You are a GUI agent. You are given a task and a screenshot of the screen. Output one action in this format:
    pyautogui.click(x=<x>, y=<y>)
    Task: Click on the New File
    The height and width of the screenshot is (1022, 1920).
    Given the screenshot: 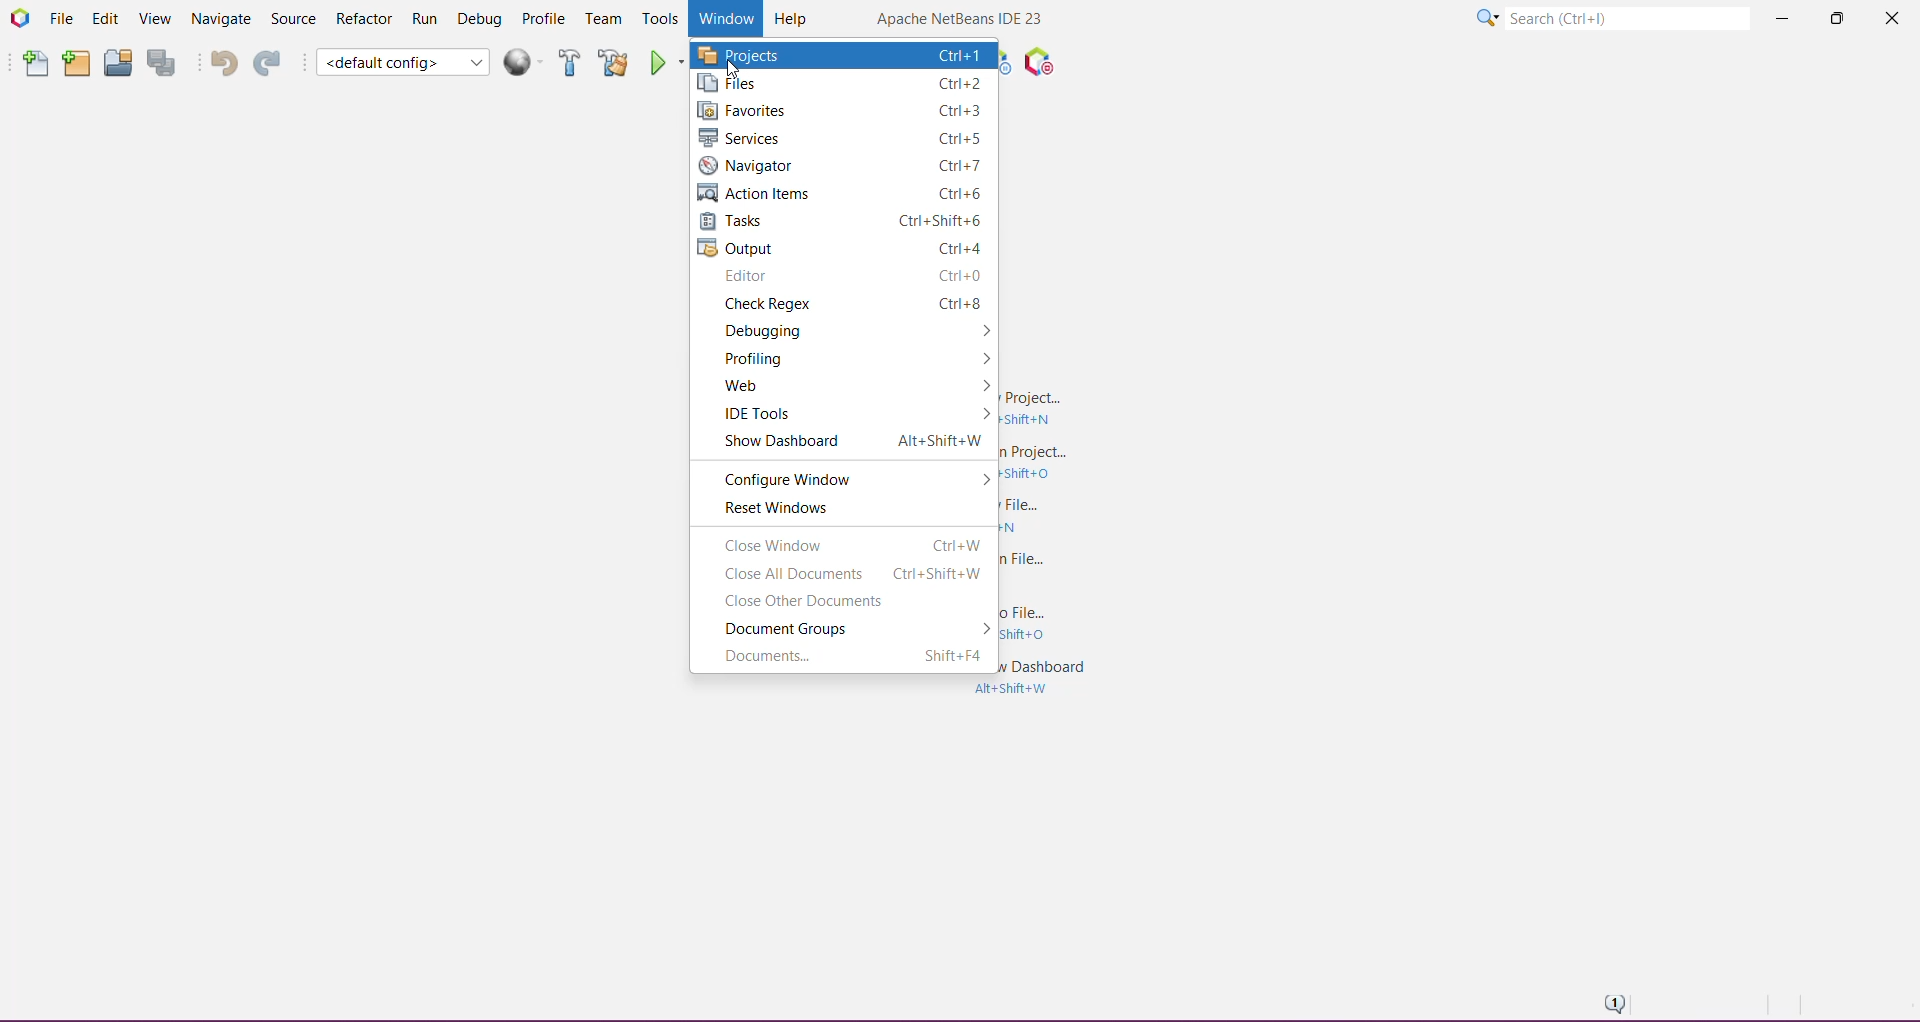 What is the action you would take?
    pyautogui.click(x=34, y=64)
    